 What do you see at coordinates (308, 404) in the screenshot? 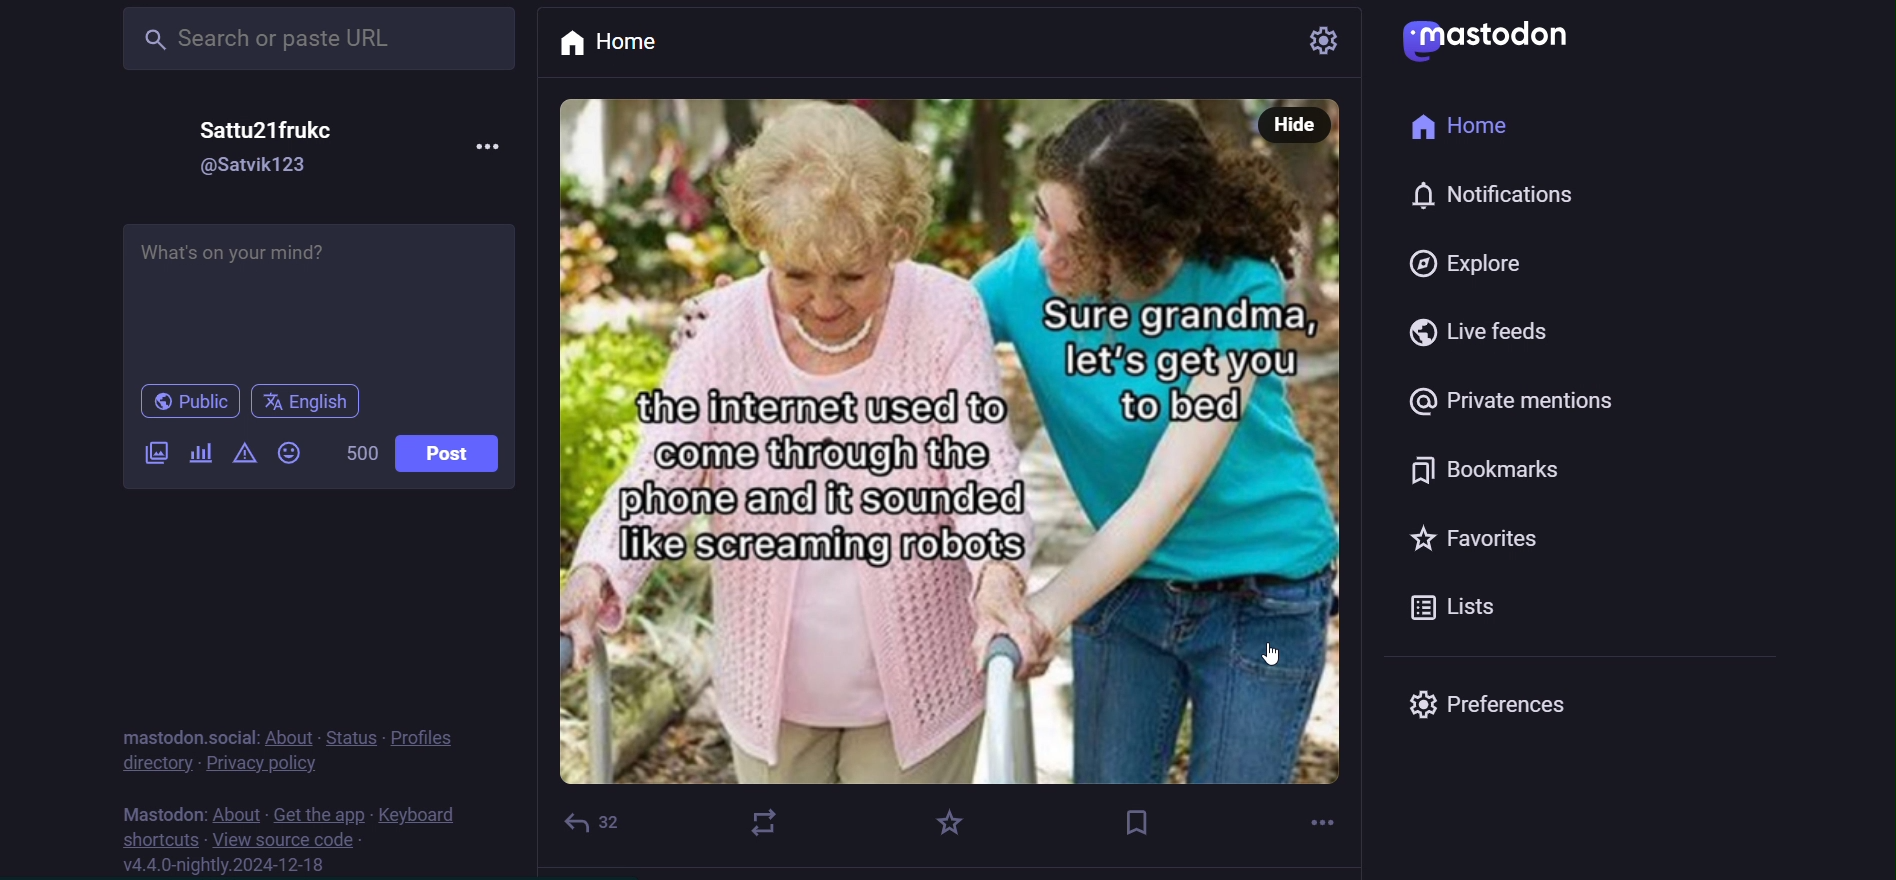
I see `english` at bounding box center [308, 404].